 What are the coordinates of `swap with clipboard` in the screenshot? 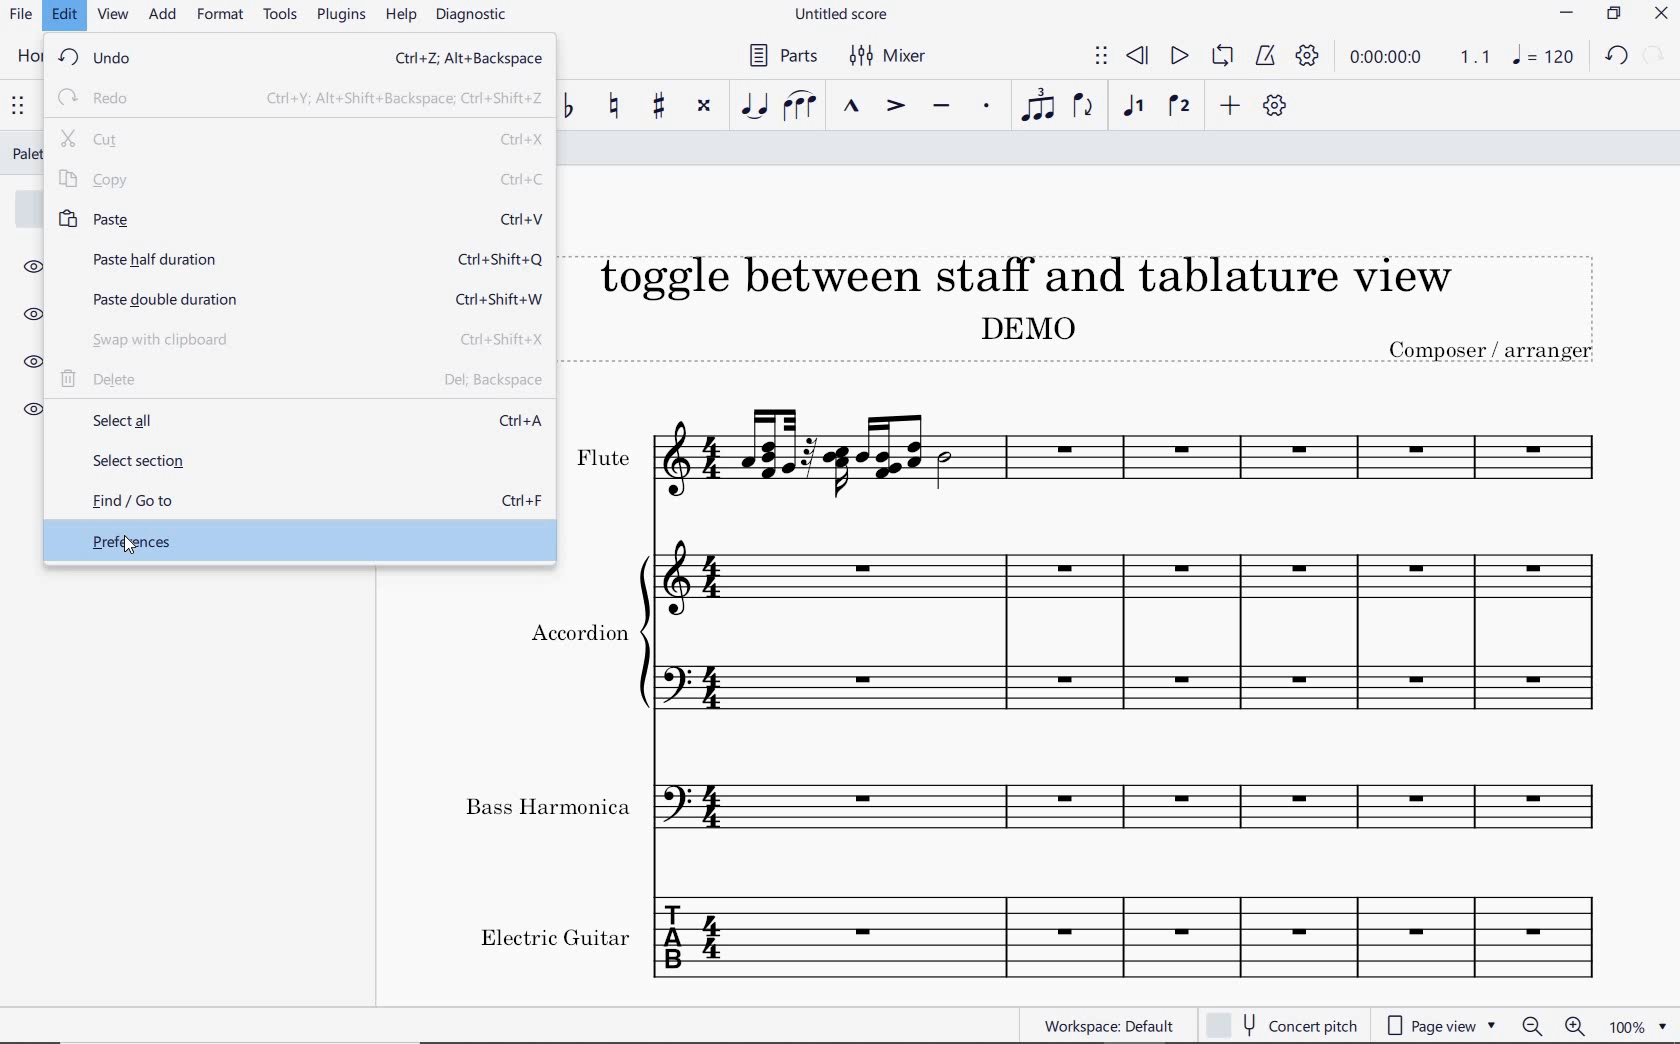 It's located at (302, 342).